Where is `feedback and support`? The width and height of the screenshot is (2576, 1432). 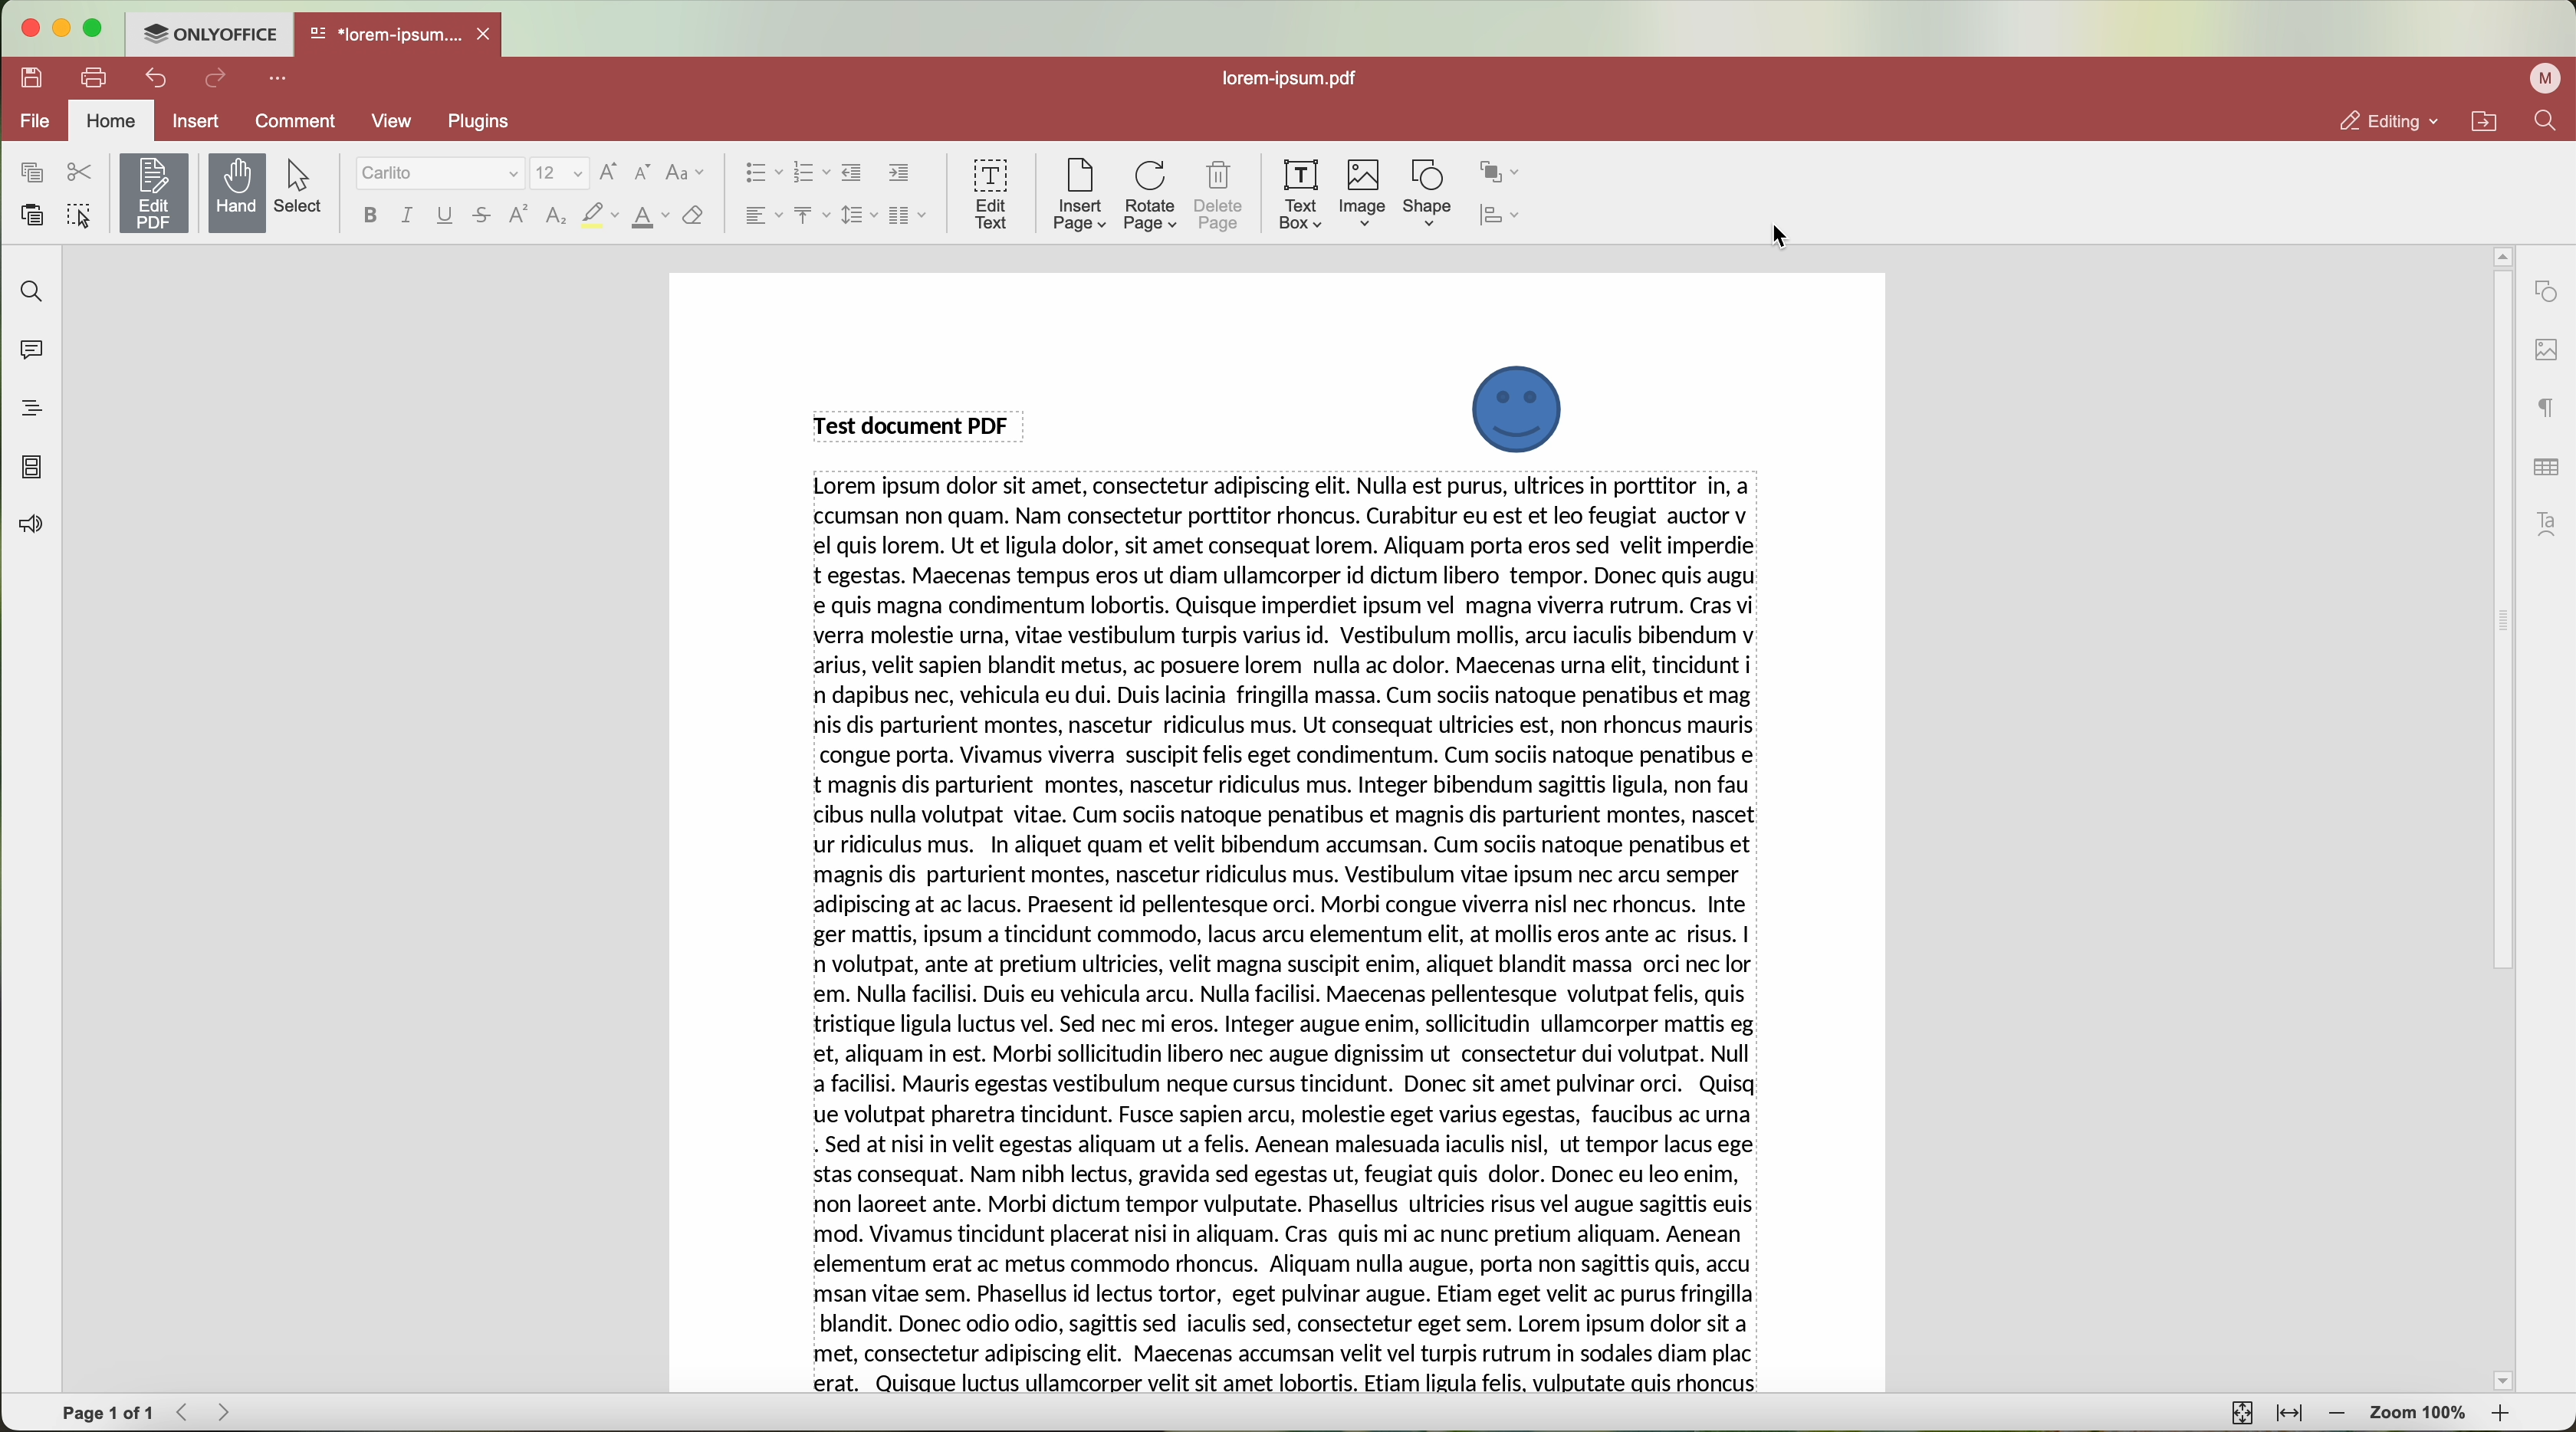 feedback and support is located at coordinates (32, 525).